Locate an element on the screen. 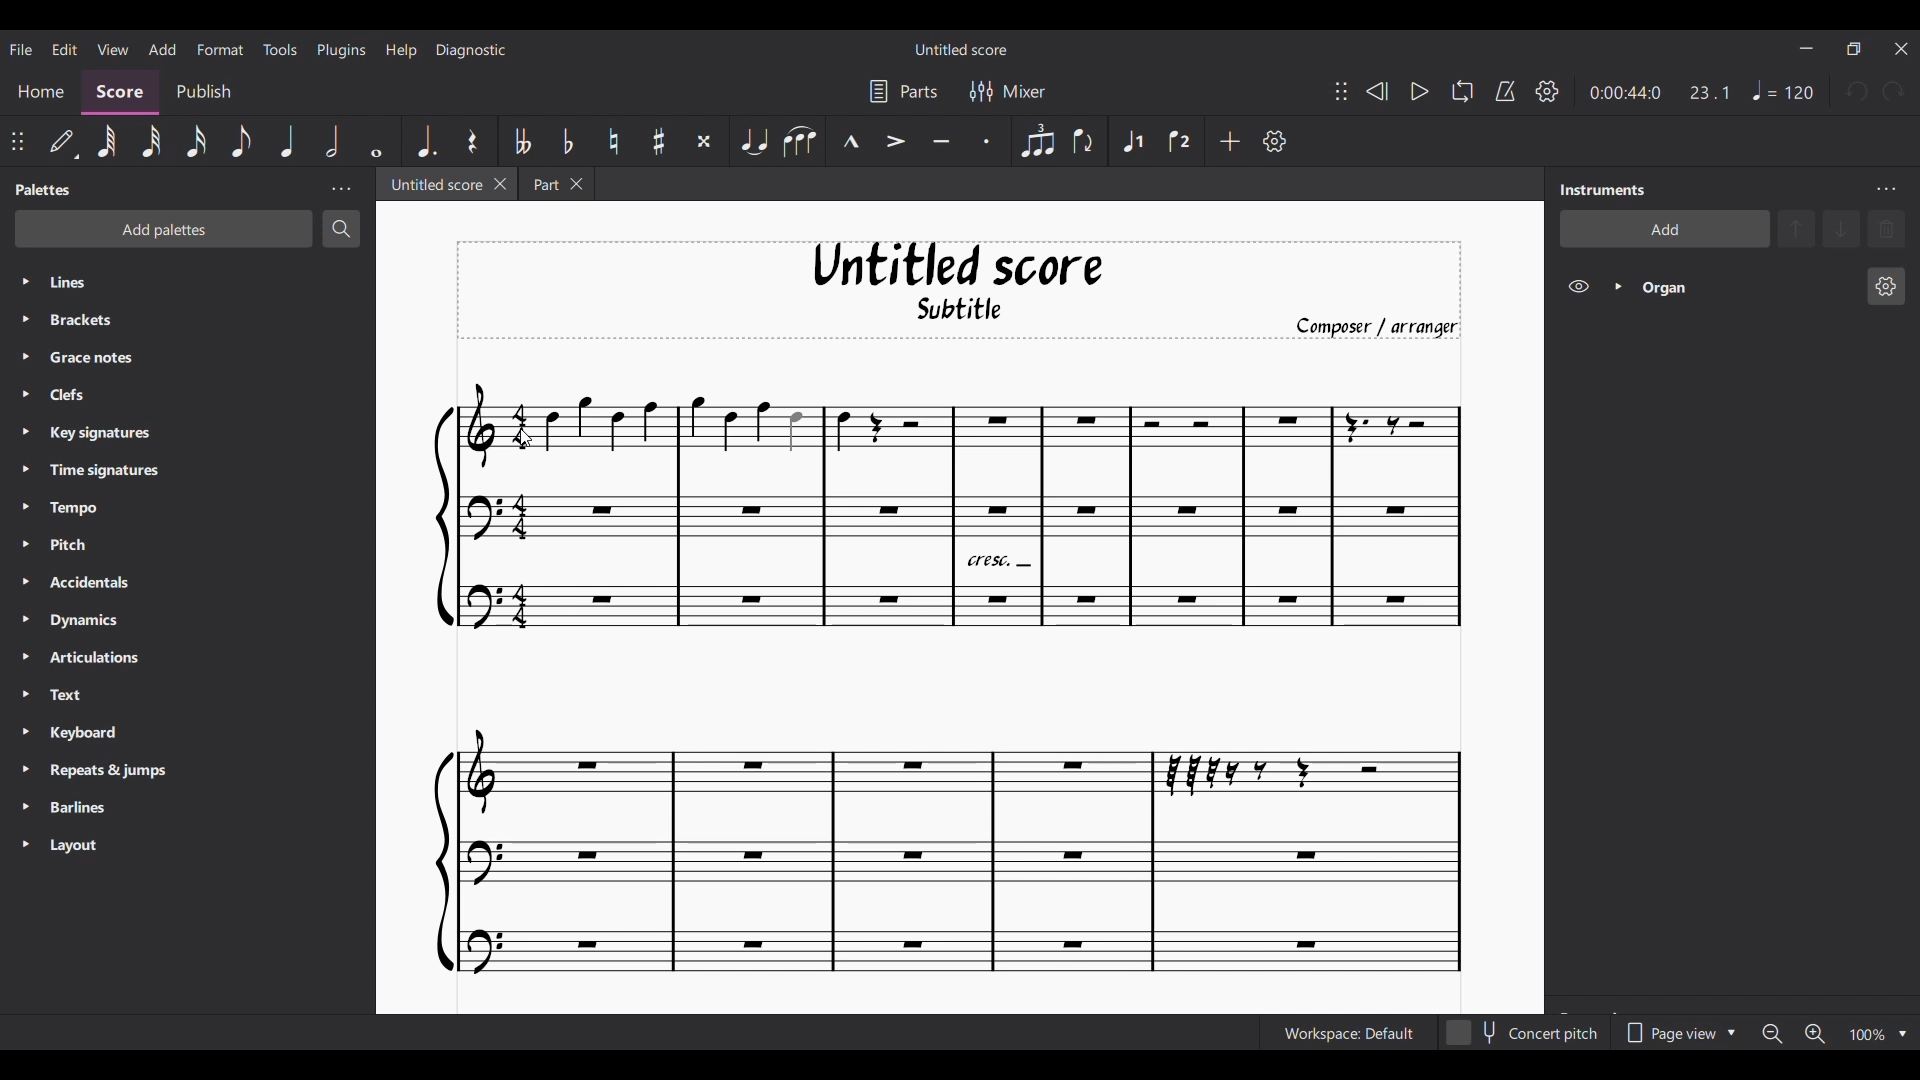 This screenshot has width=1920, height=1080. Publish section is located at coordinates (203, 92).